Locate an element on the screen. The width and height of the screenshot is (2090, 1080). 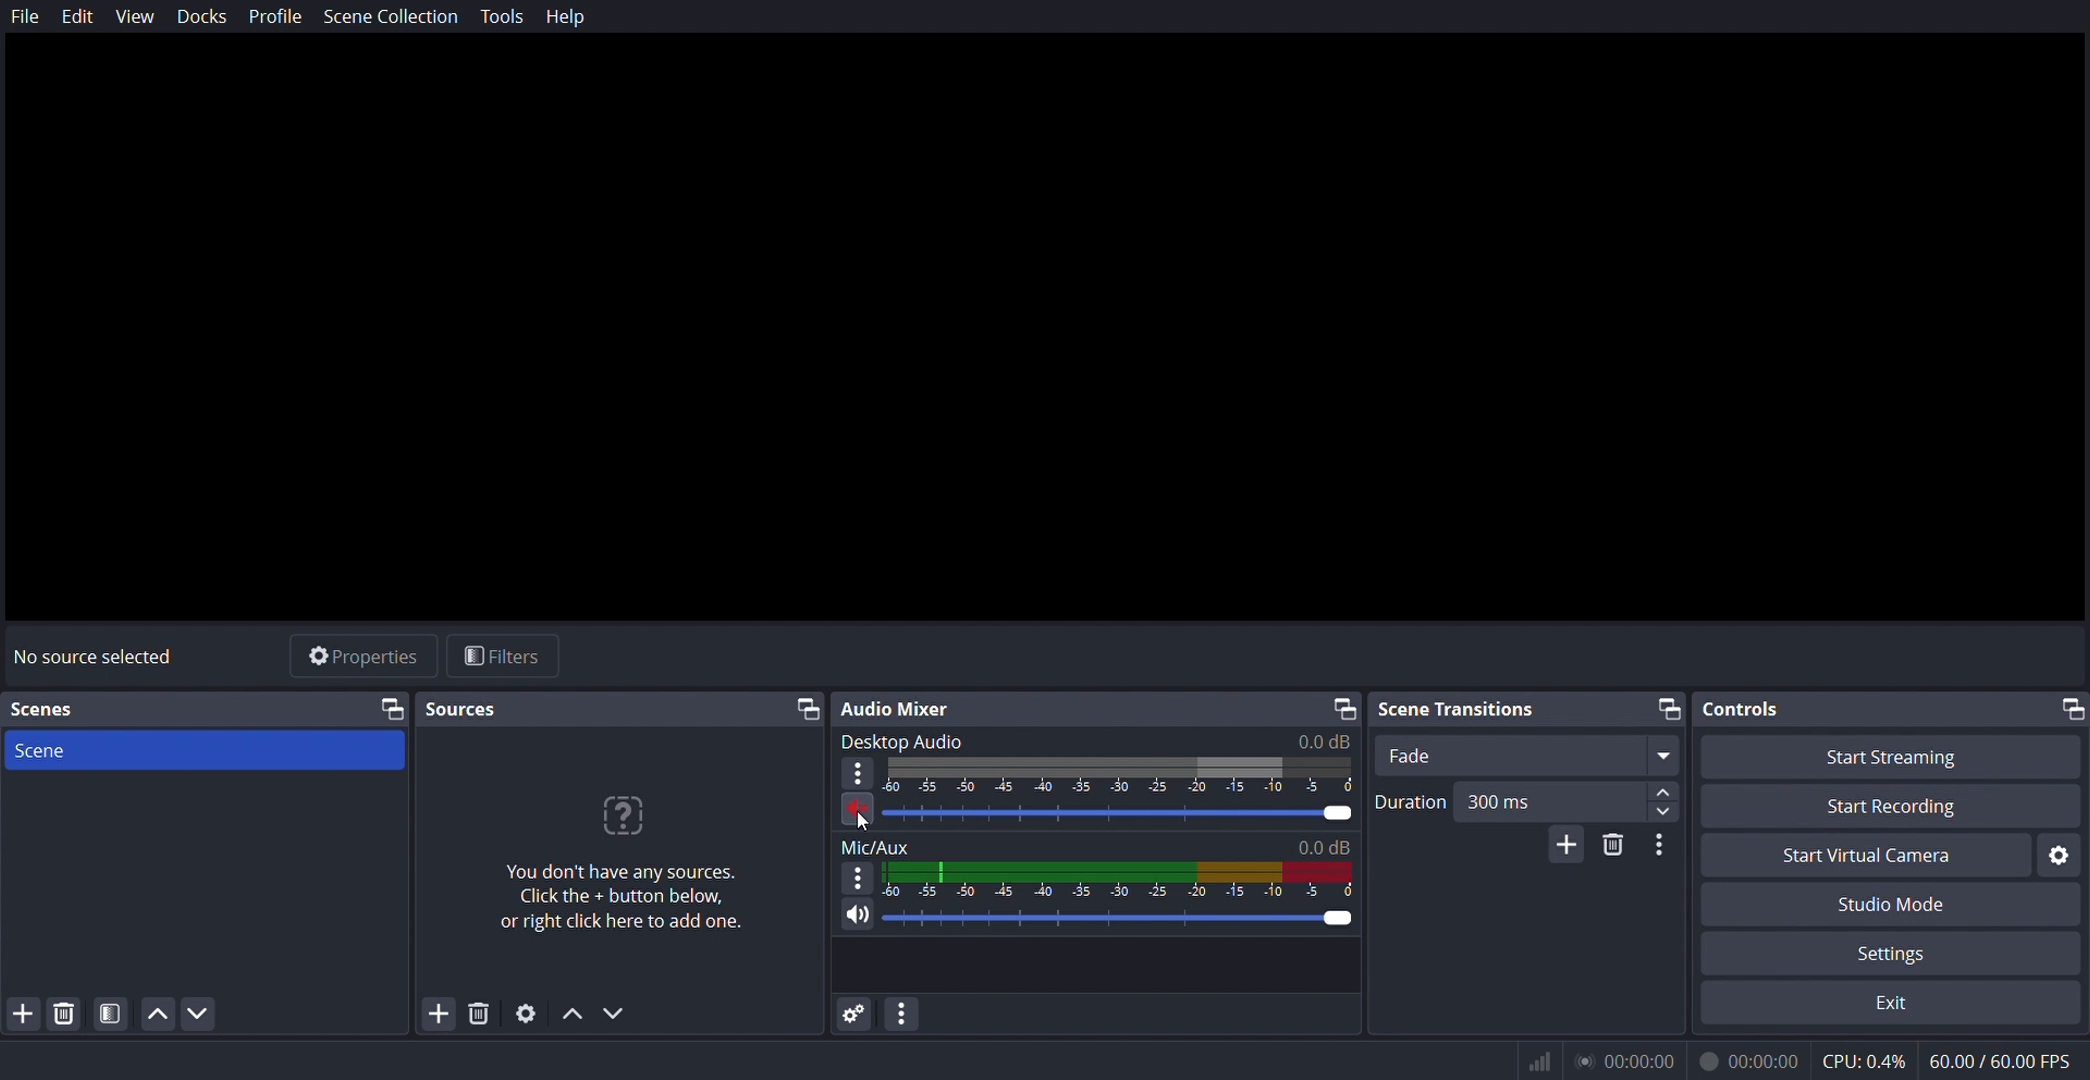
fade is located at coordinates (1526, 756).